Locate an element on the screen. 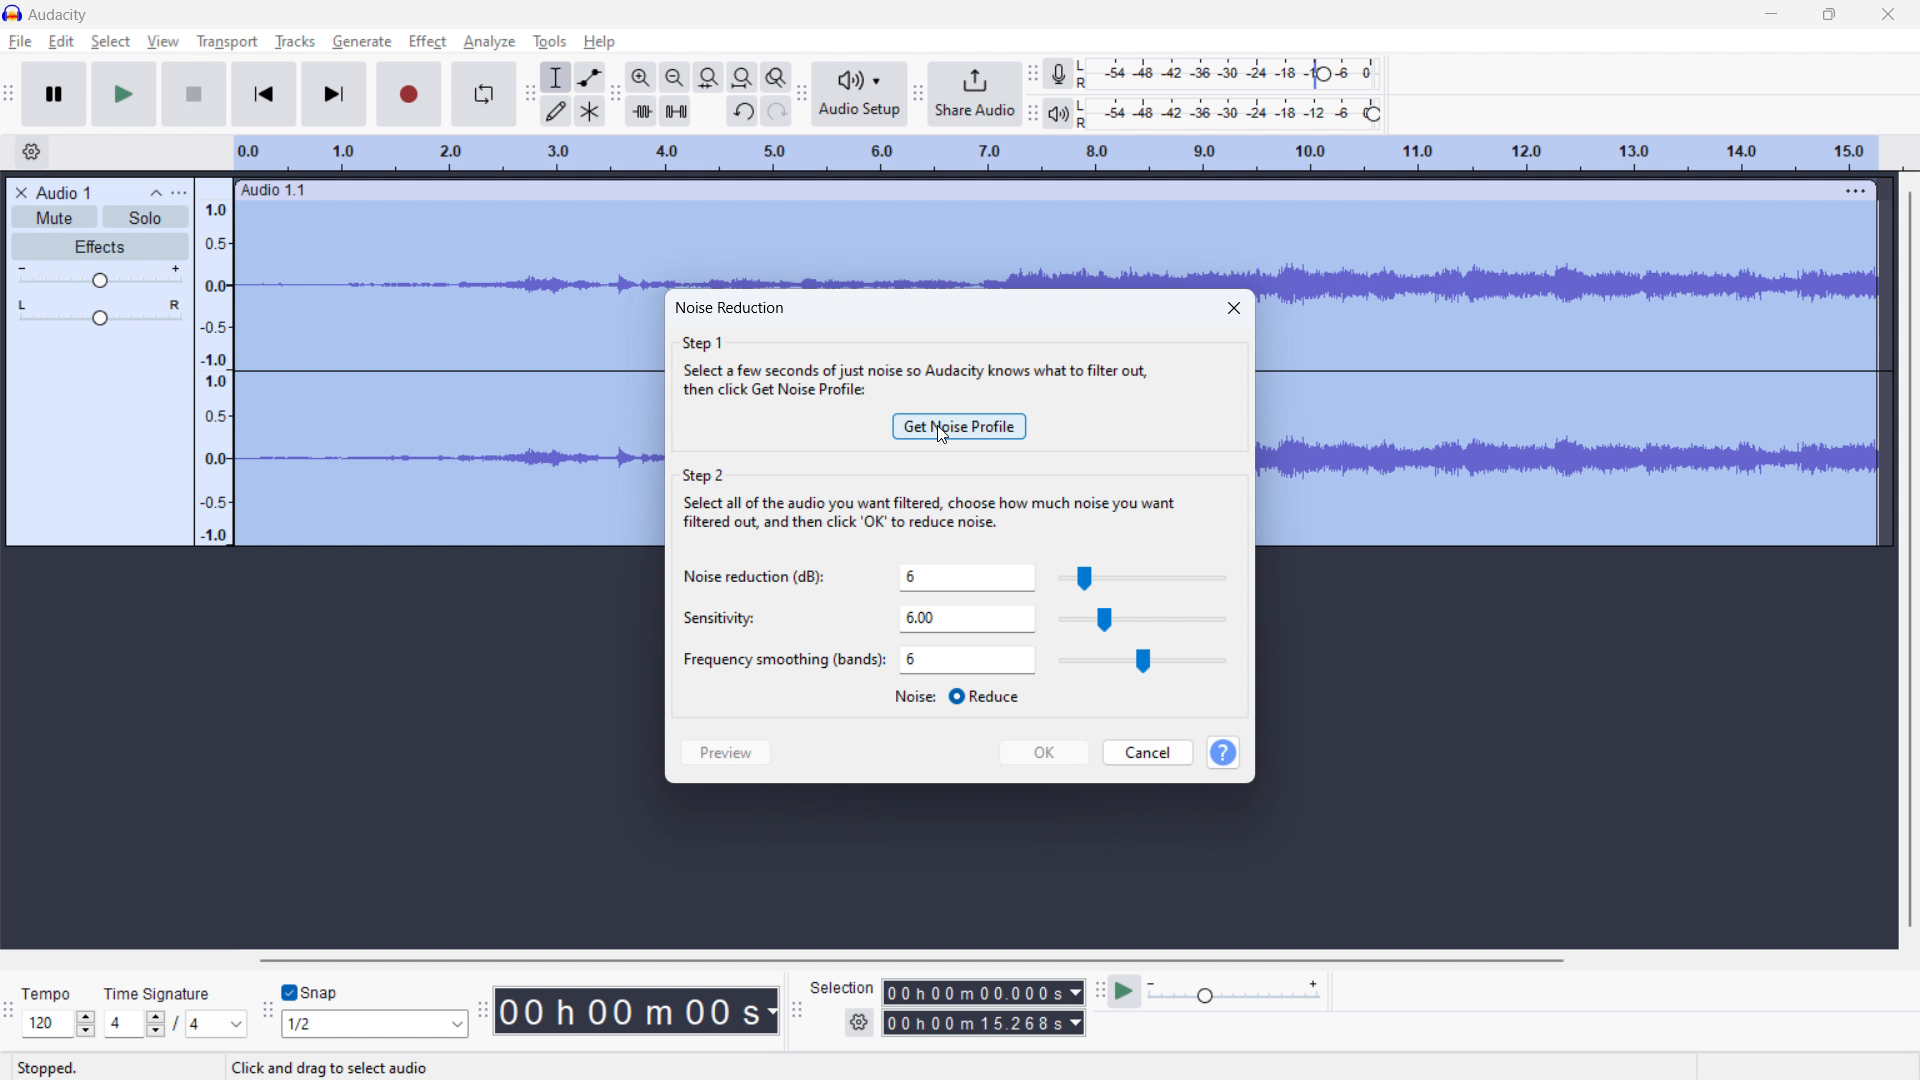 The width and height of the screenshot is (1920, 1080). zoom in is located at coordinates (640, 78).